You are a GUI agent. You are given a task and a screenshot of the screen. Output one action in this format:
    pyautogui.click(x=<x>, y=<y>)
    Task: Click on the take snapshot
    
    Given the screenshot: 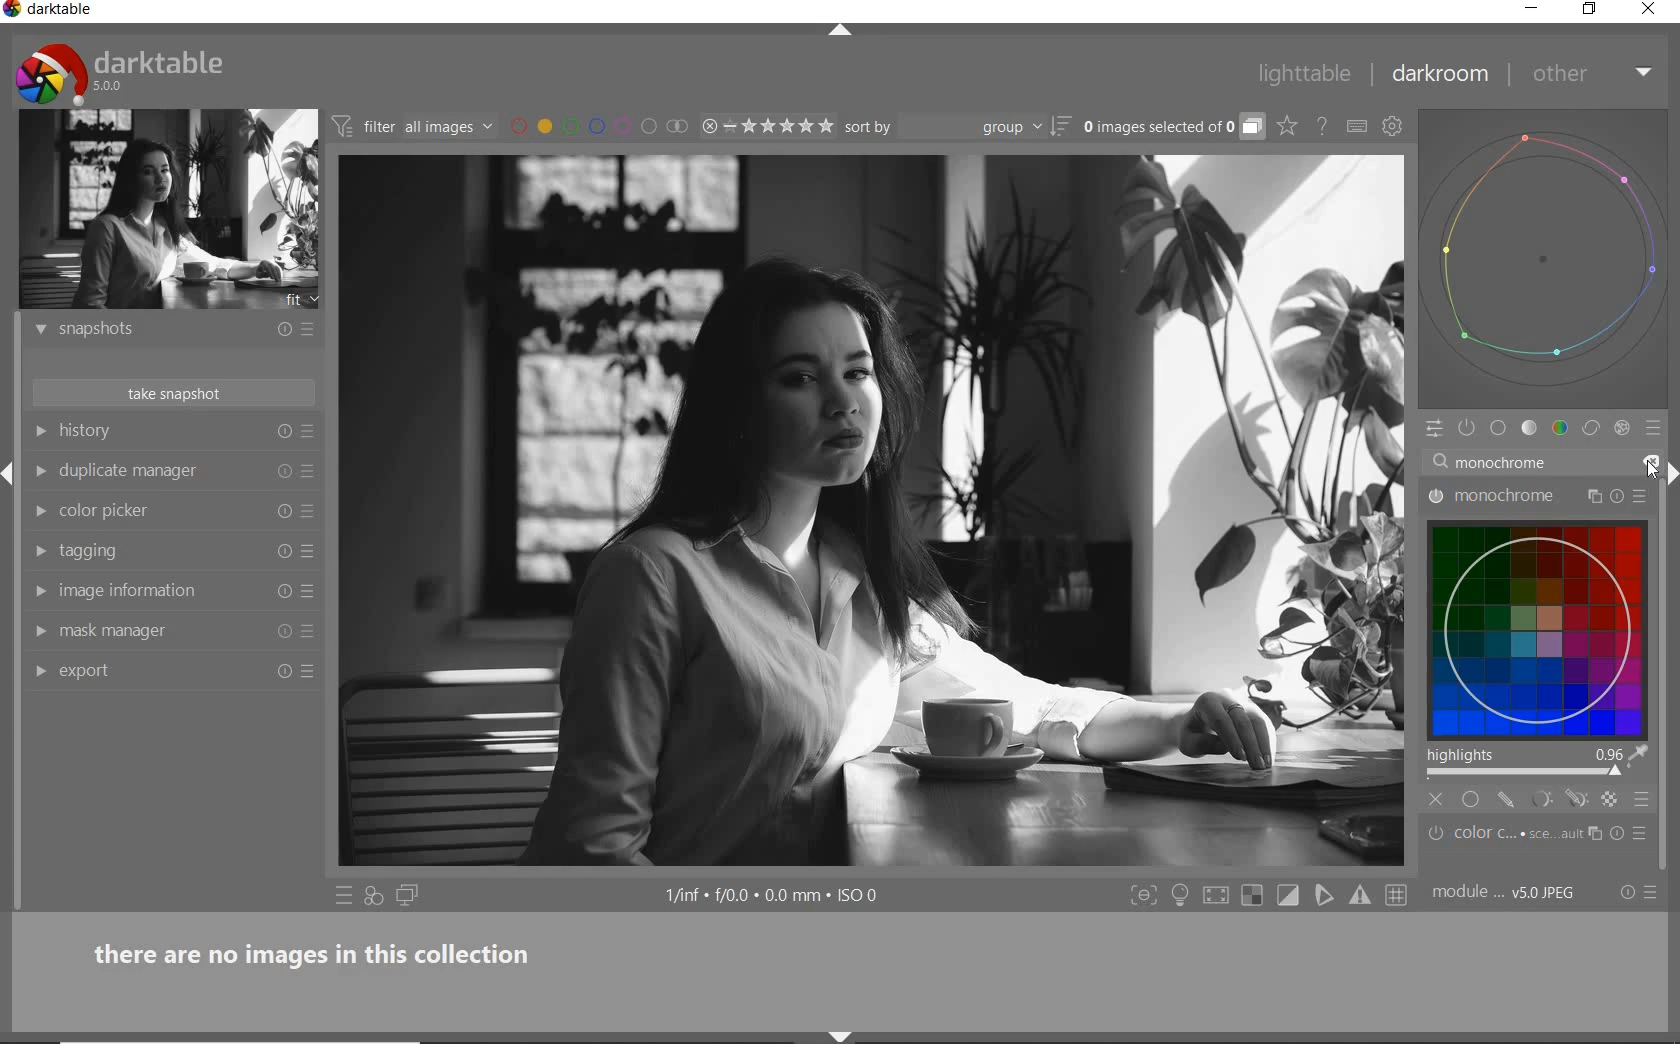 What is the action you would take?
    pyautogui.click(x=170, y=393)
    